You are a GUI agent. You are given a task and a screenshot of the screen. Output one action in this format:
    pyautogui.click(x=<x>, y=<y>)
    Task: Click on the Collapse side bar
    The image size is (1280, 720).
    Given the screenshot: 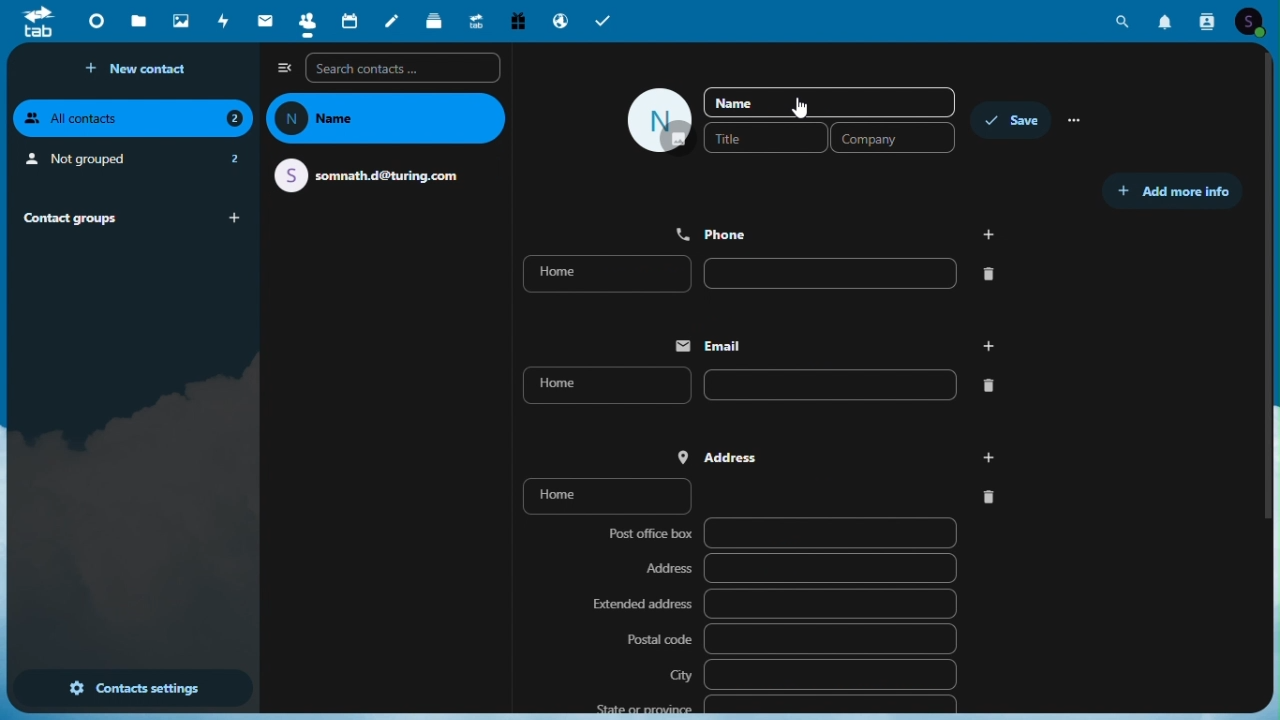 What is the action you would take?
    pyautogui.click(x=283, y=67)
    